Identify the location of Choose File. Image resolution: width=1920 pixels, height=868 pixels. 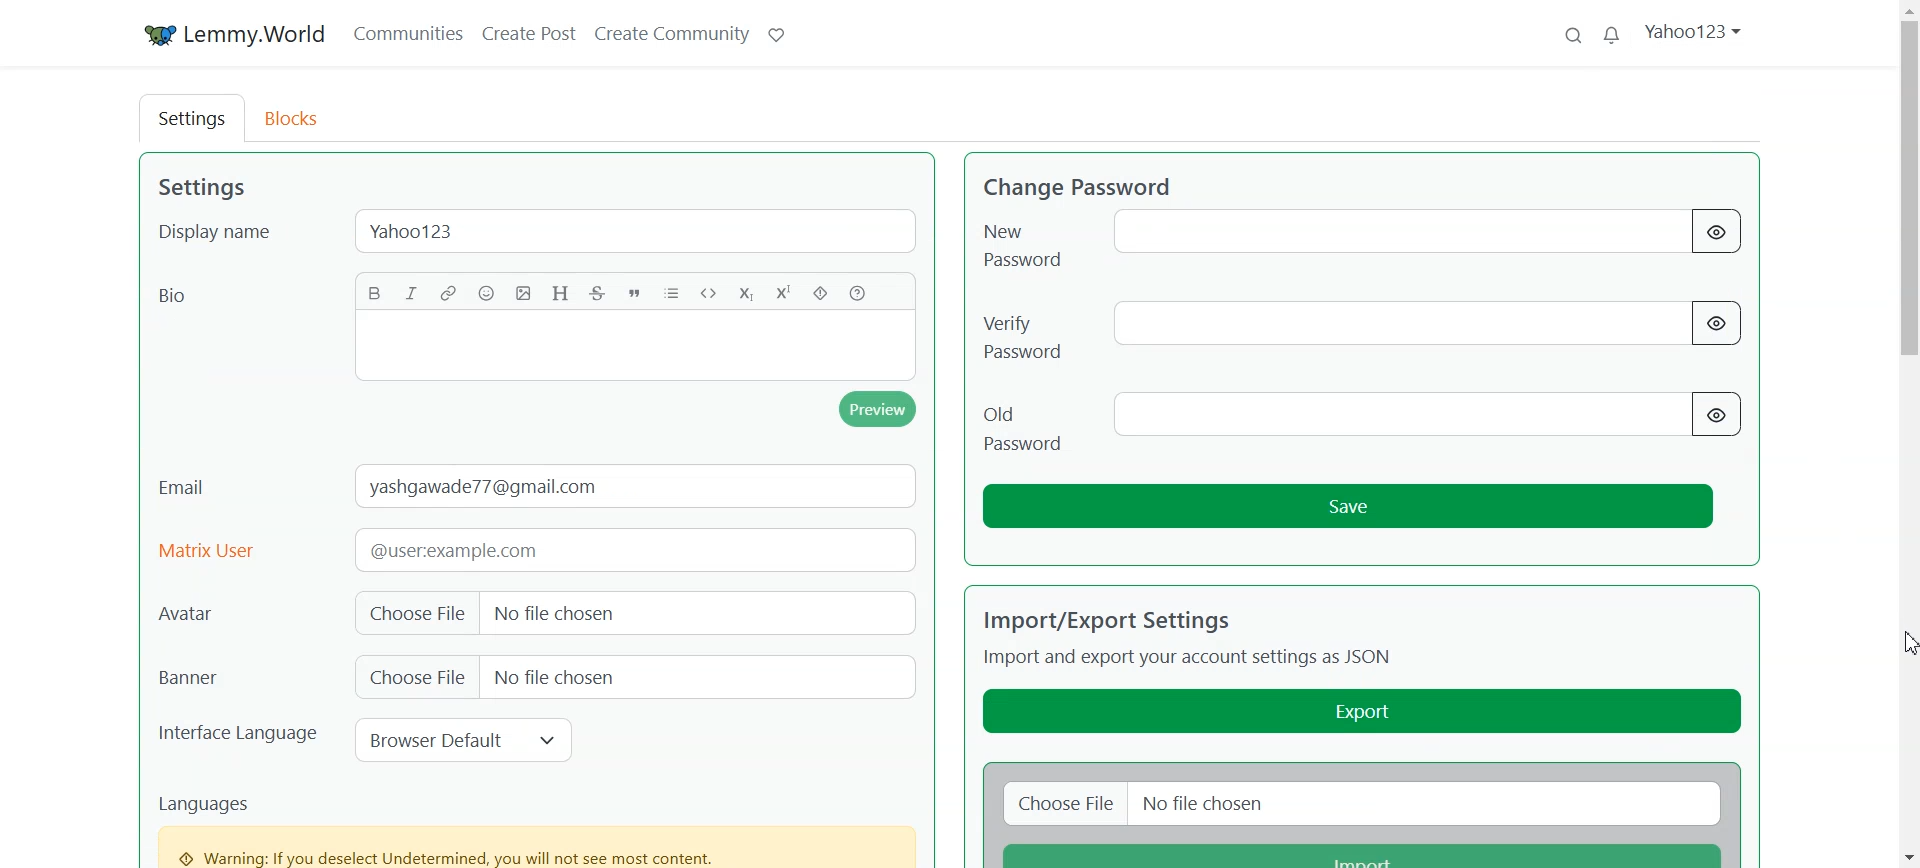
(414, 678).